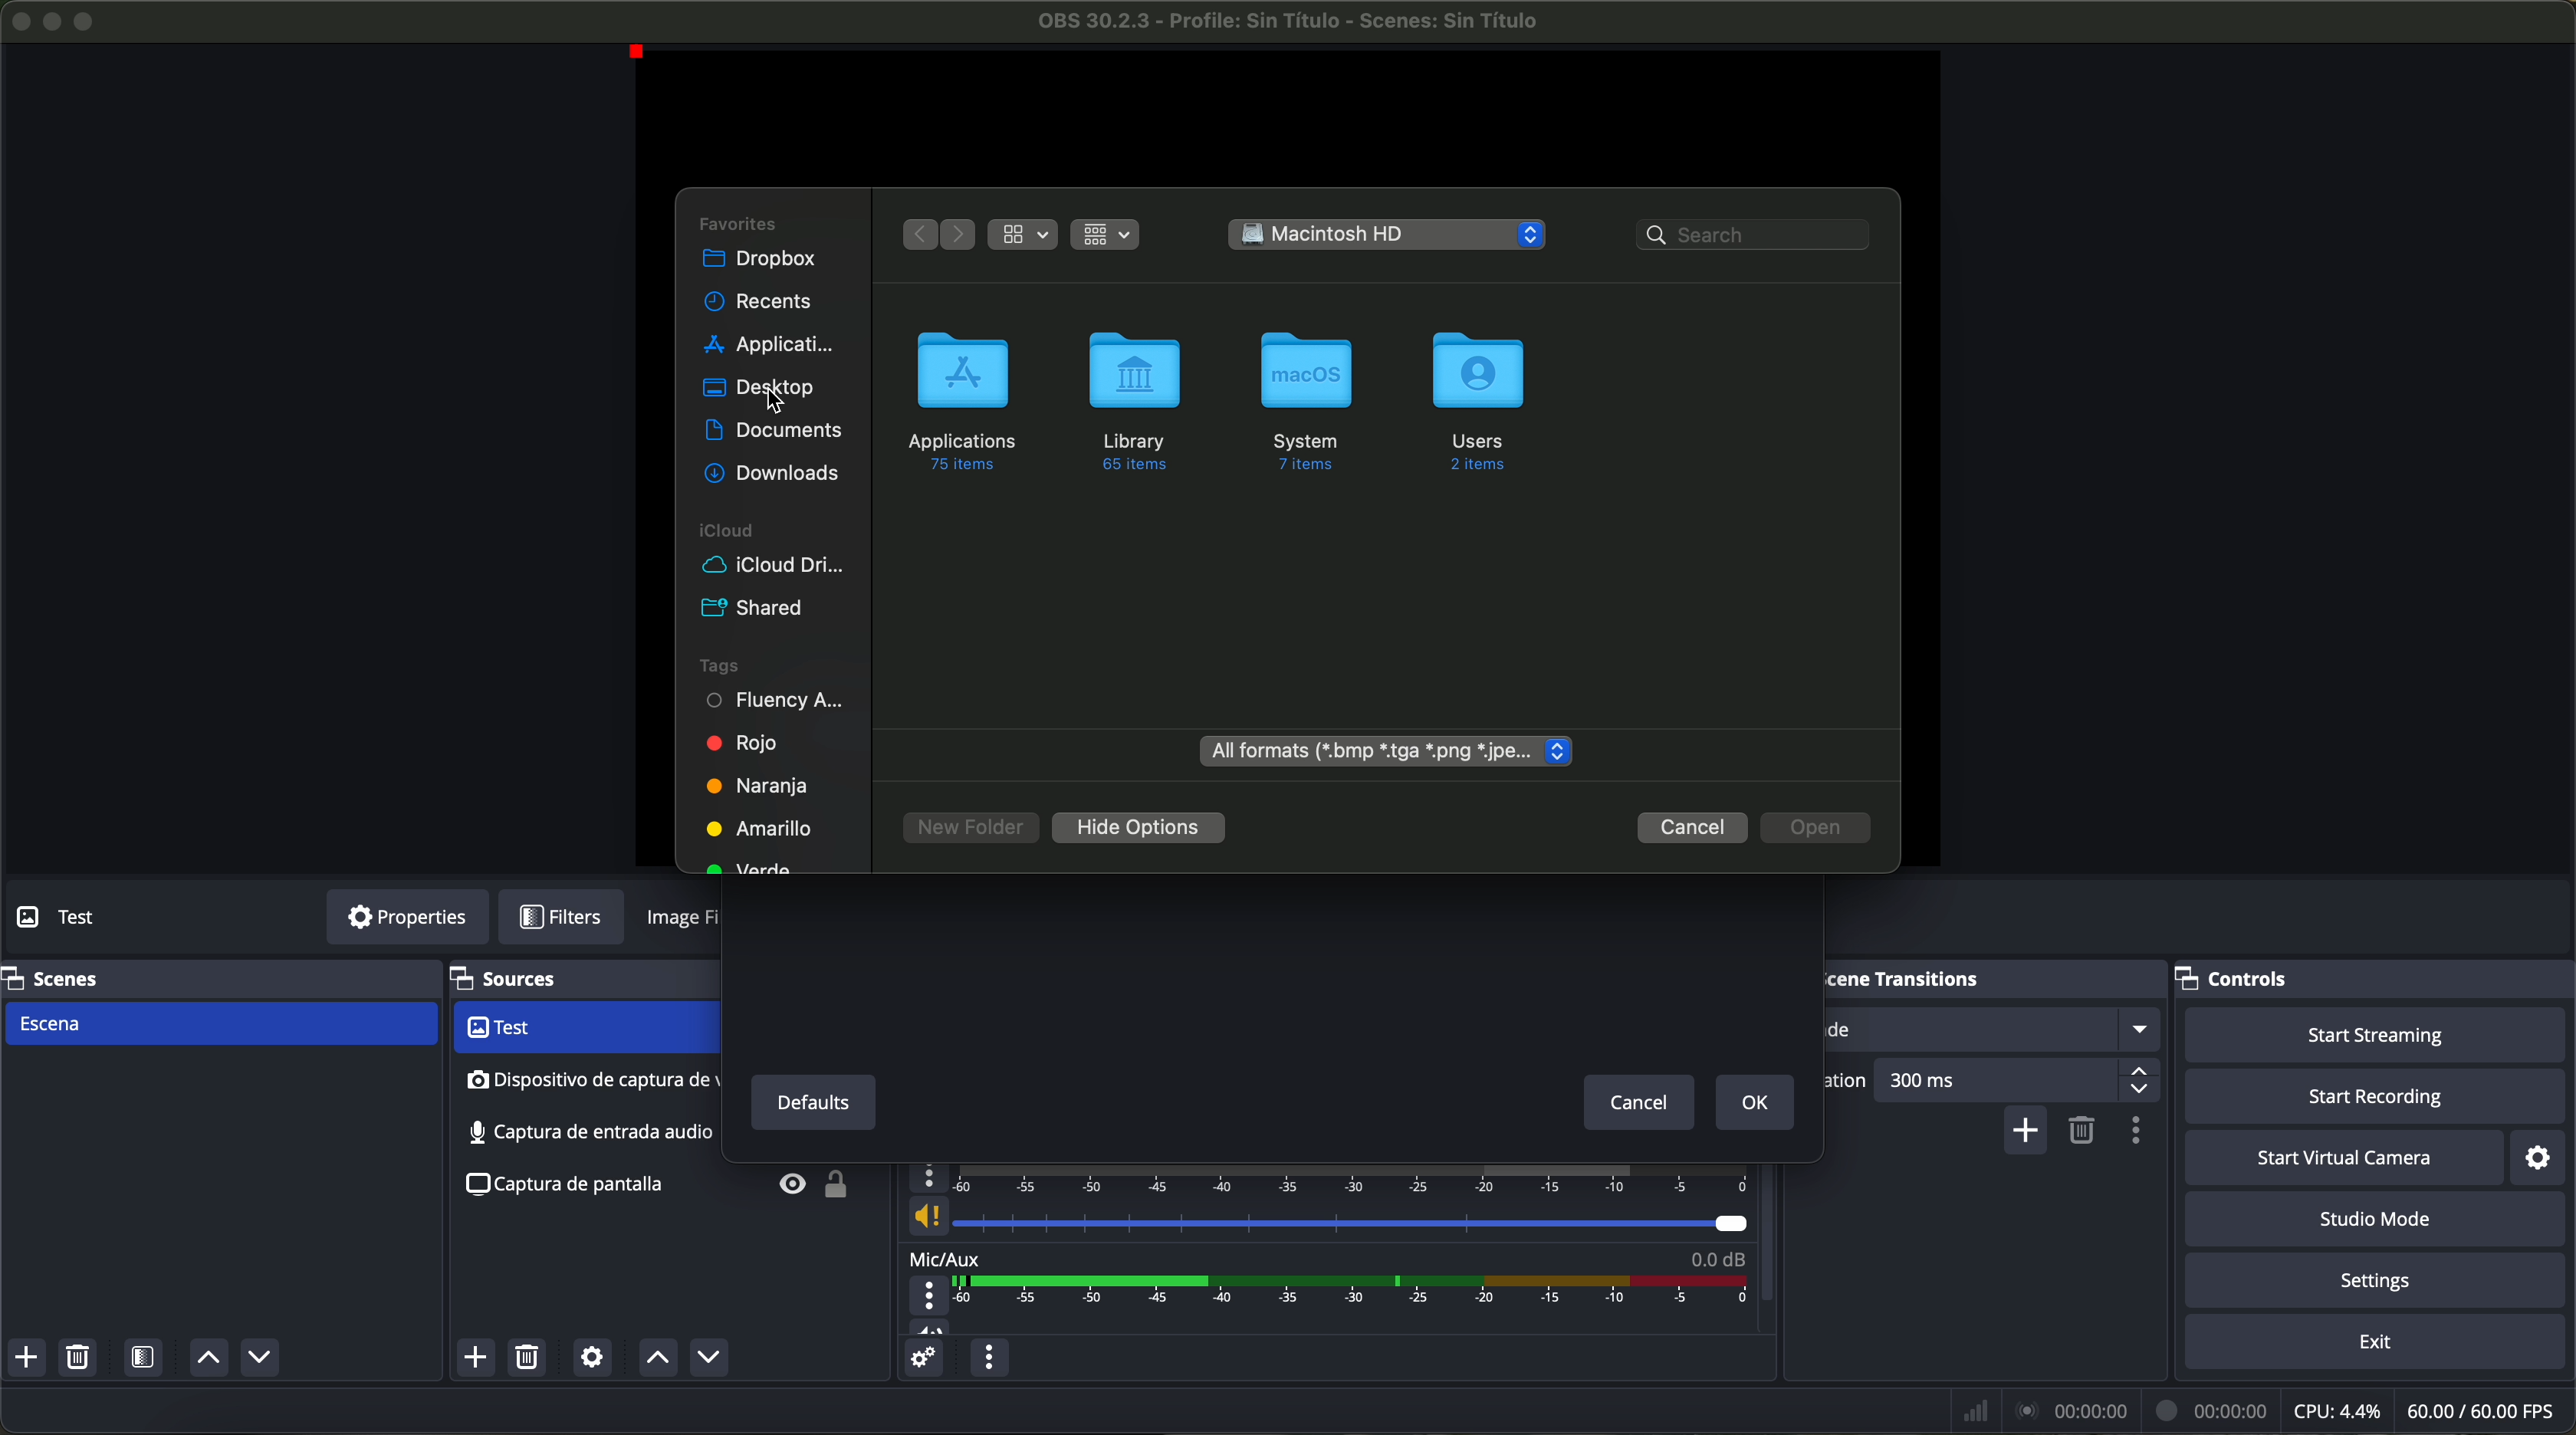 The width and height of the screenshot is (2576, 1435). What do you see at coordinates (1693, 828) in the screenshot?
I see `cancel button` at bounding box center [1693, 828].